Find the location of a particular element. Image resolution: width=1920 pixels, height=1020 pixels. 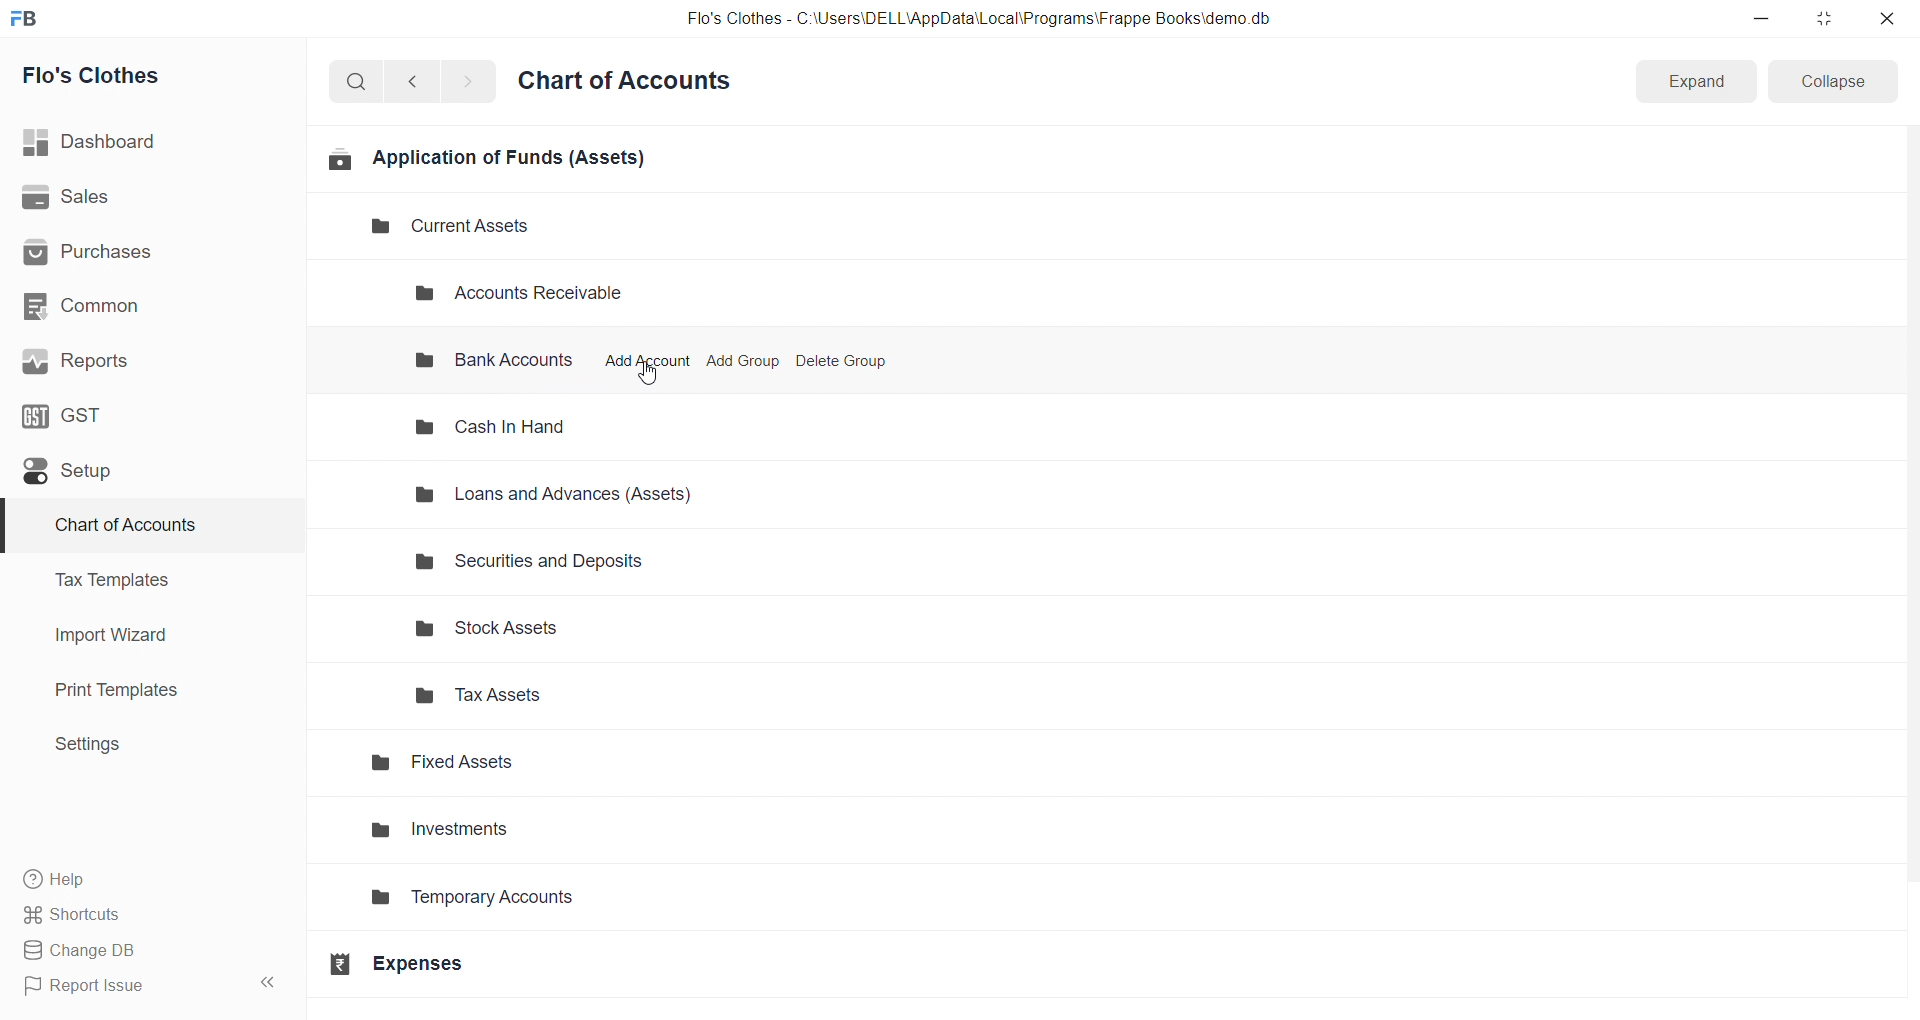

Reports is located at coordinates (143, 361).